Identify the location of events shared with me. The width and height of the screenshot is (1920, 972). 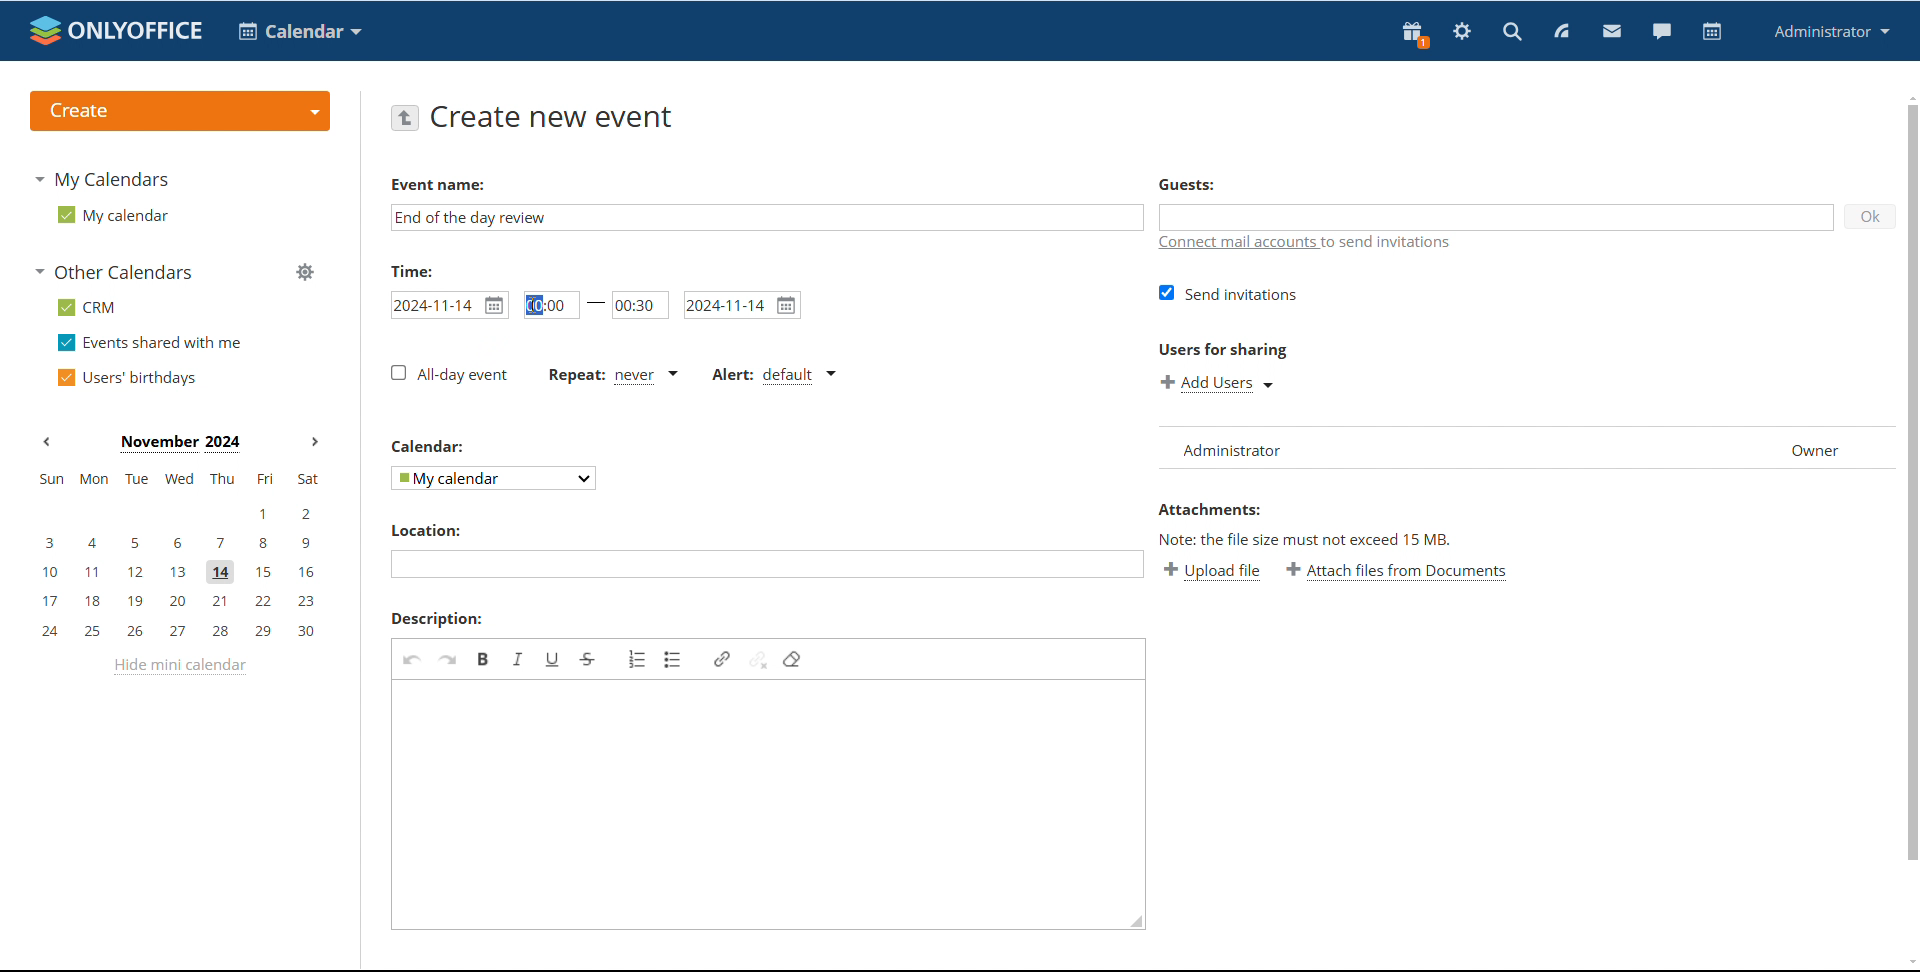
(152, 342).